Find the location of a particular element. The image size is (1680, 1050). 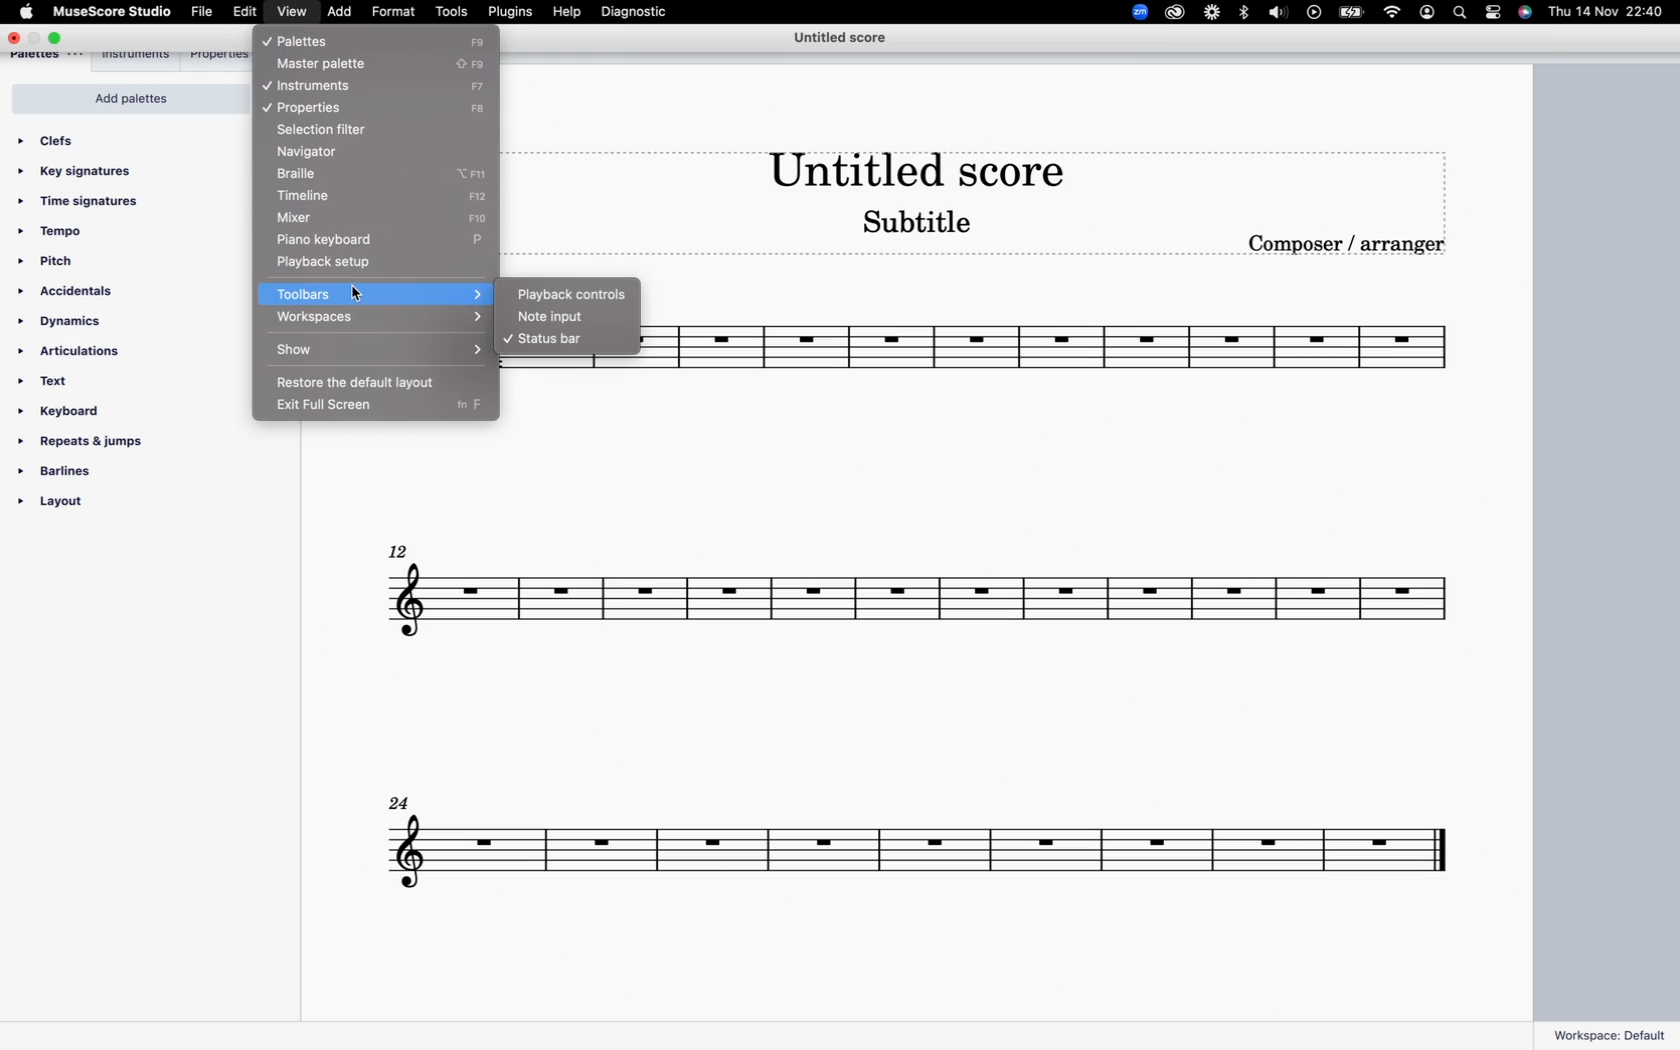

composer / arranger is located at coordinates (1352, 250).